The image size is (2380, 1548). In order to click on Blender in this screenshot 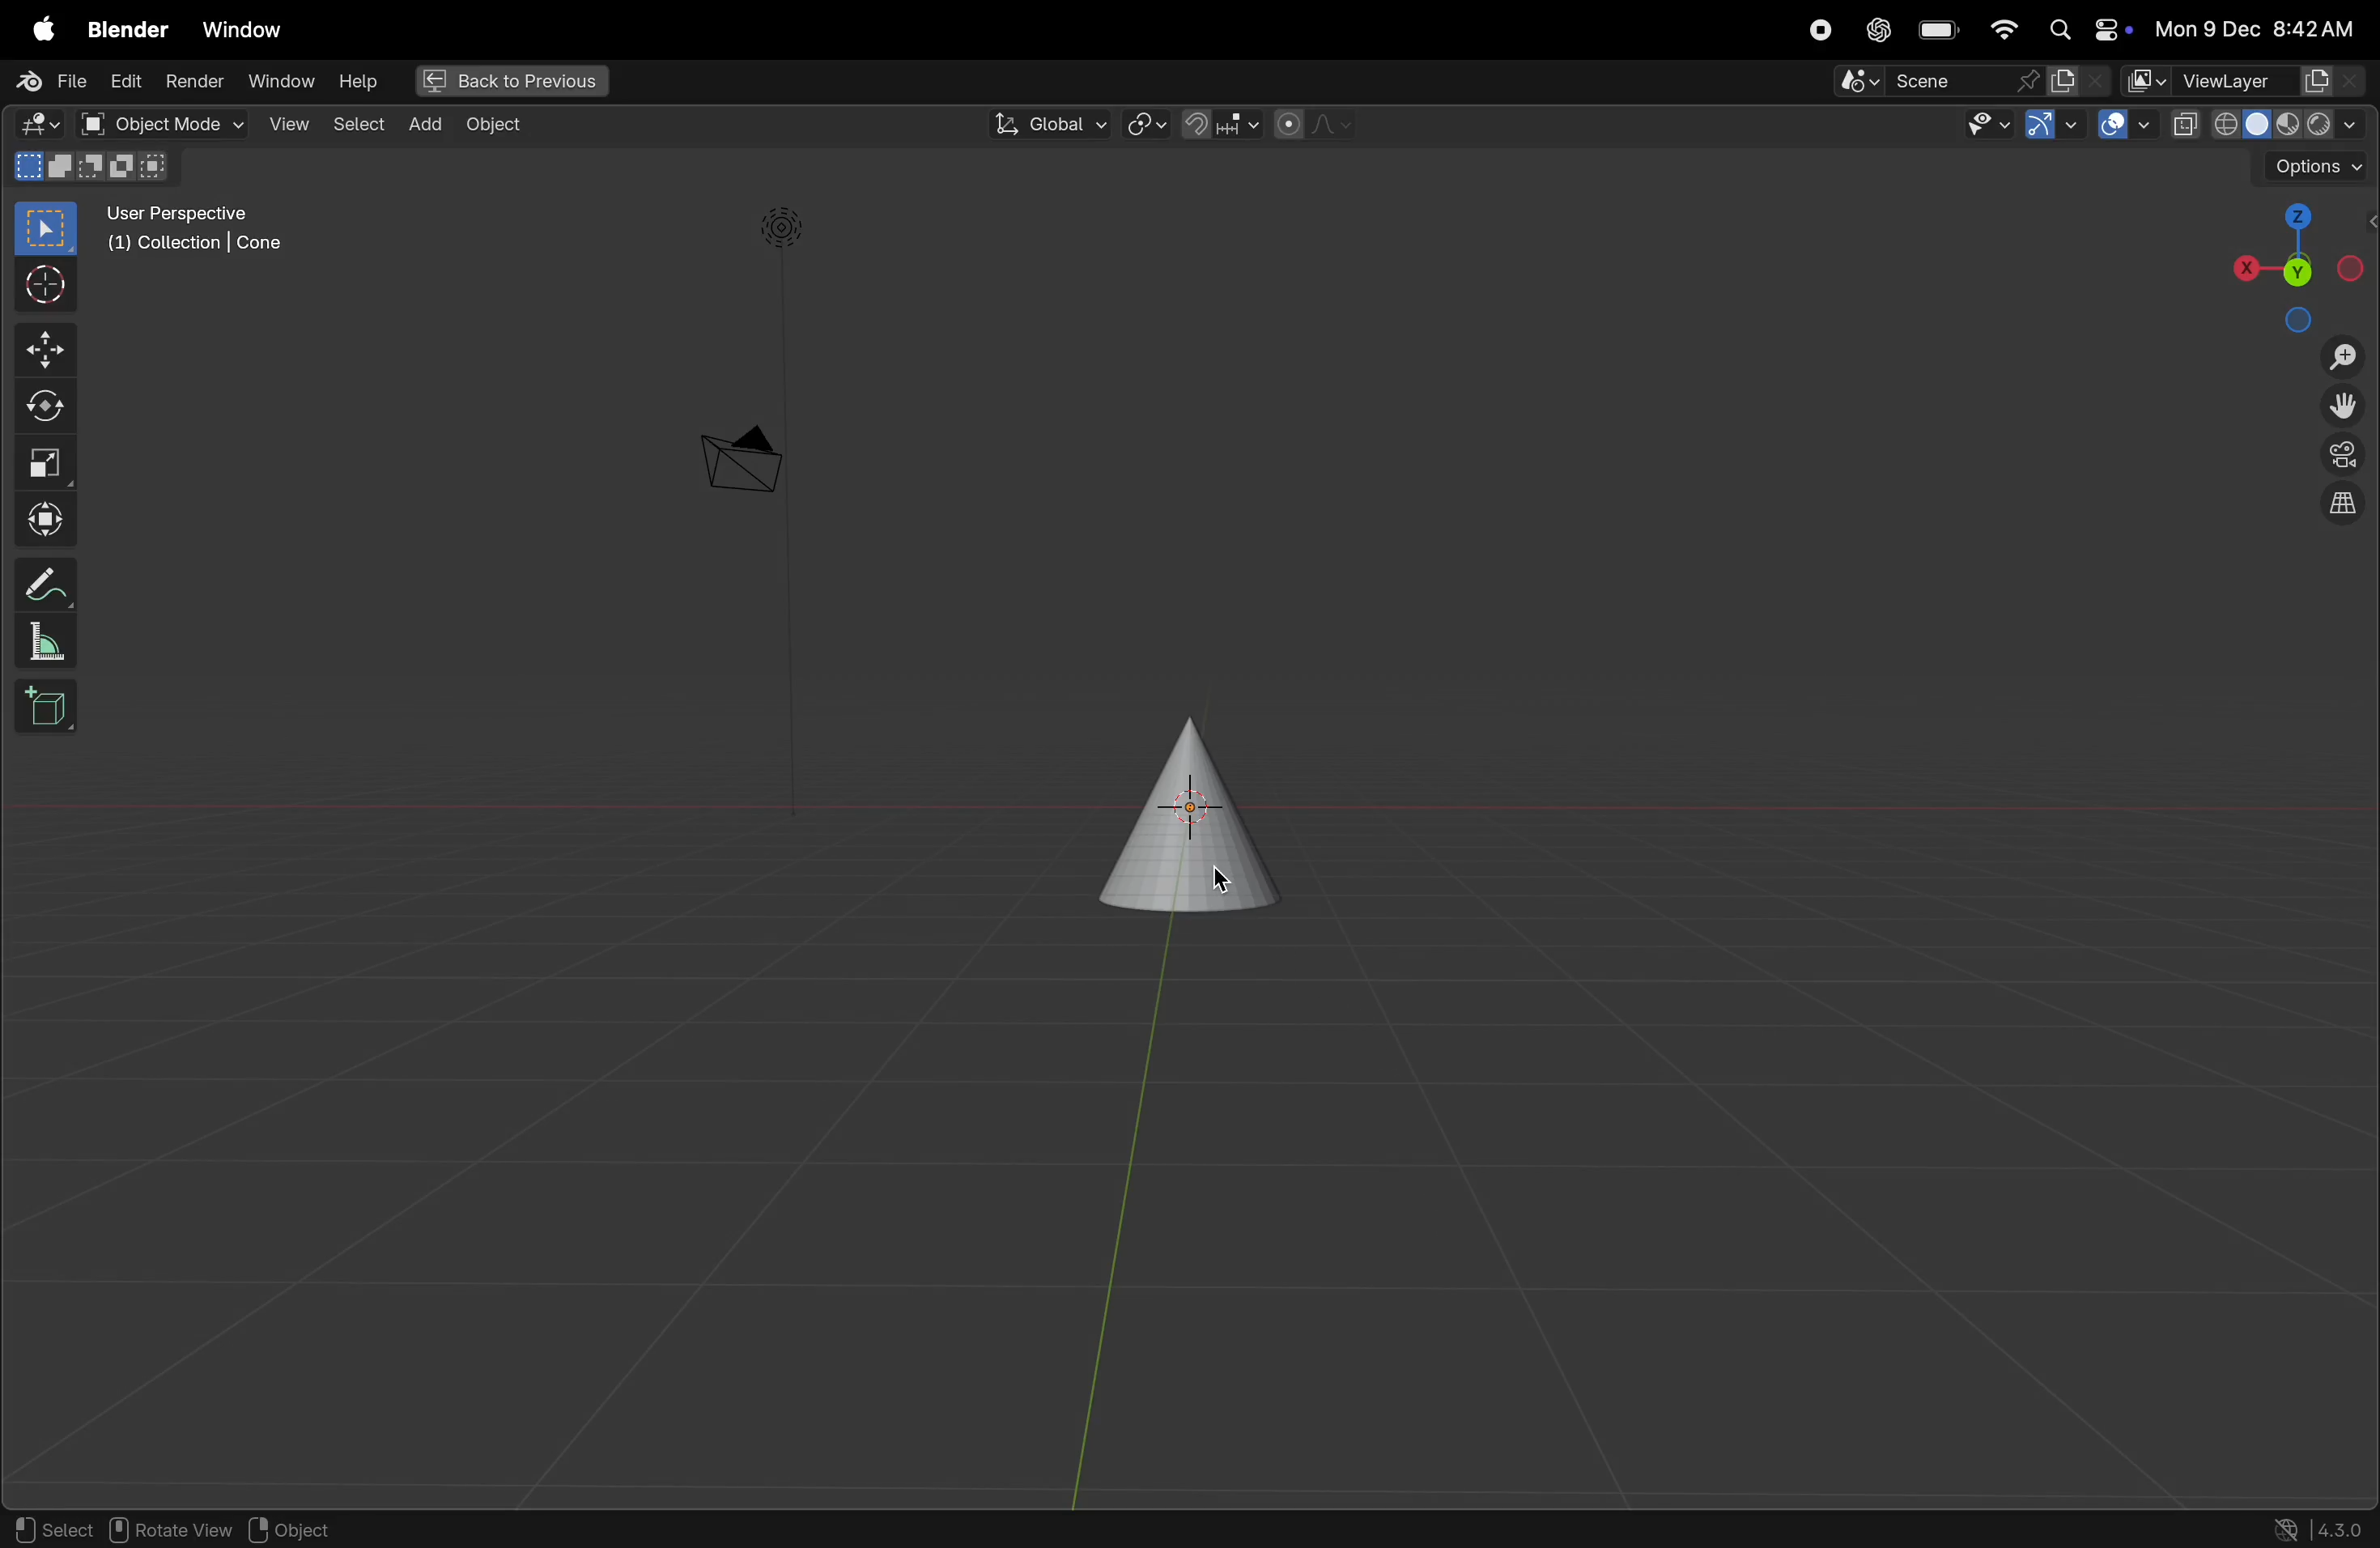, I will do `click(130, 29)`.